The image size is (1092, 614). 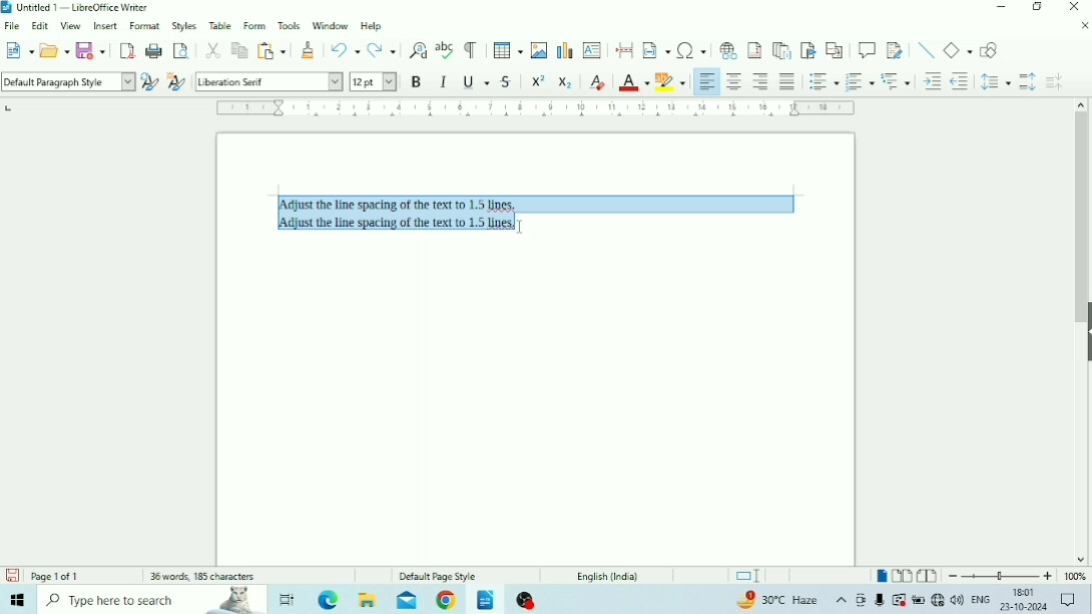 I want to click on Window, so click(x=331, y=24).